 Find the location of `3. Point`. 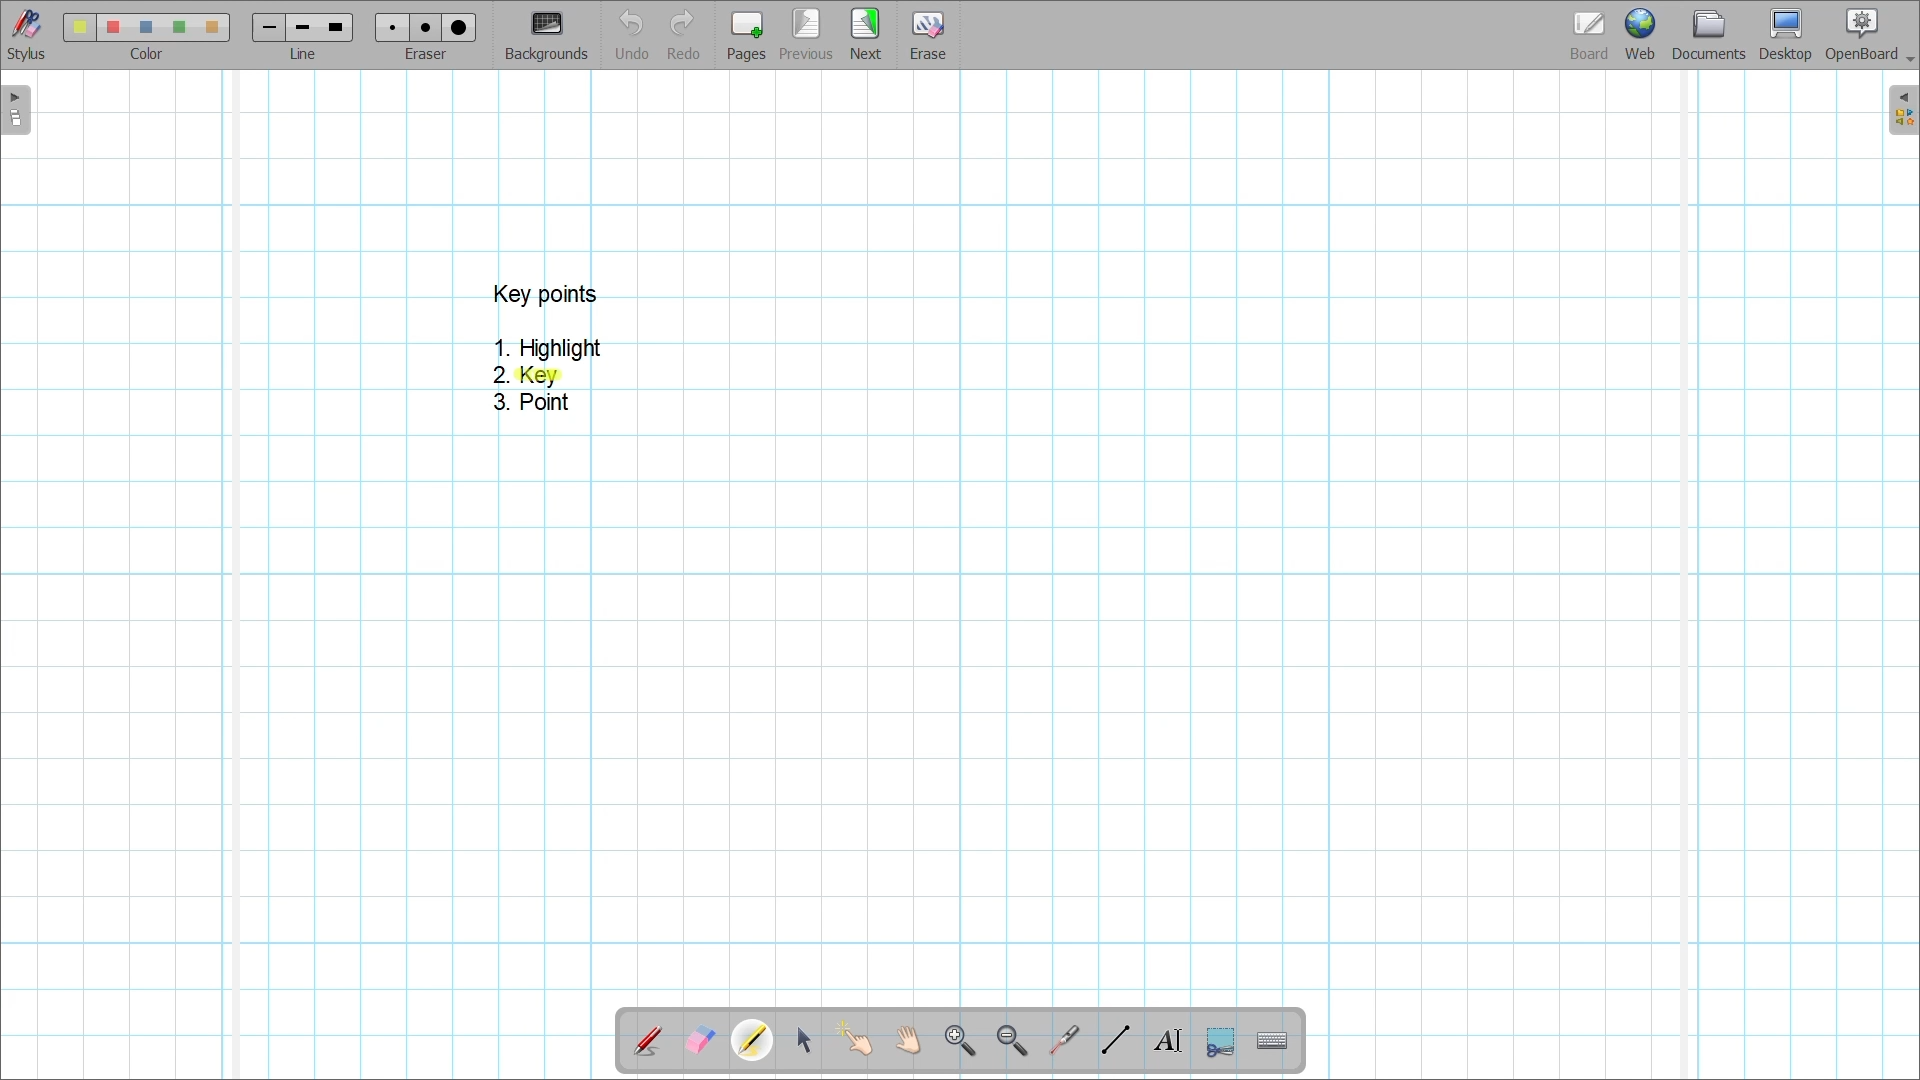

3. Point is located at coordinates (529, 402).